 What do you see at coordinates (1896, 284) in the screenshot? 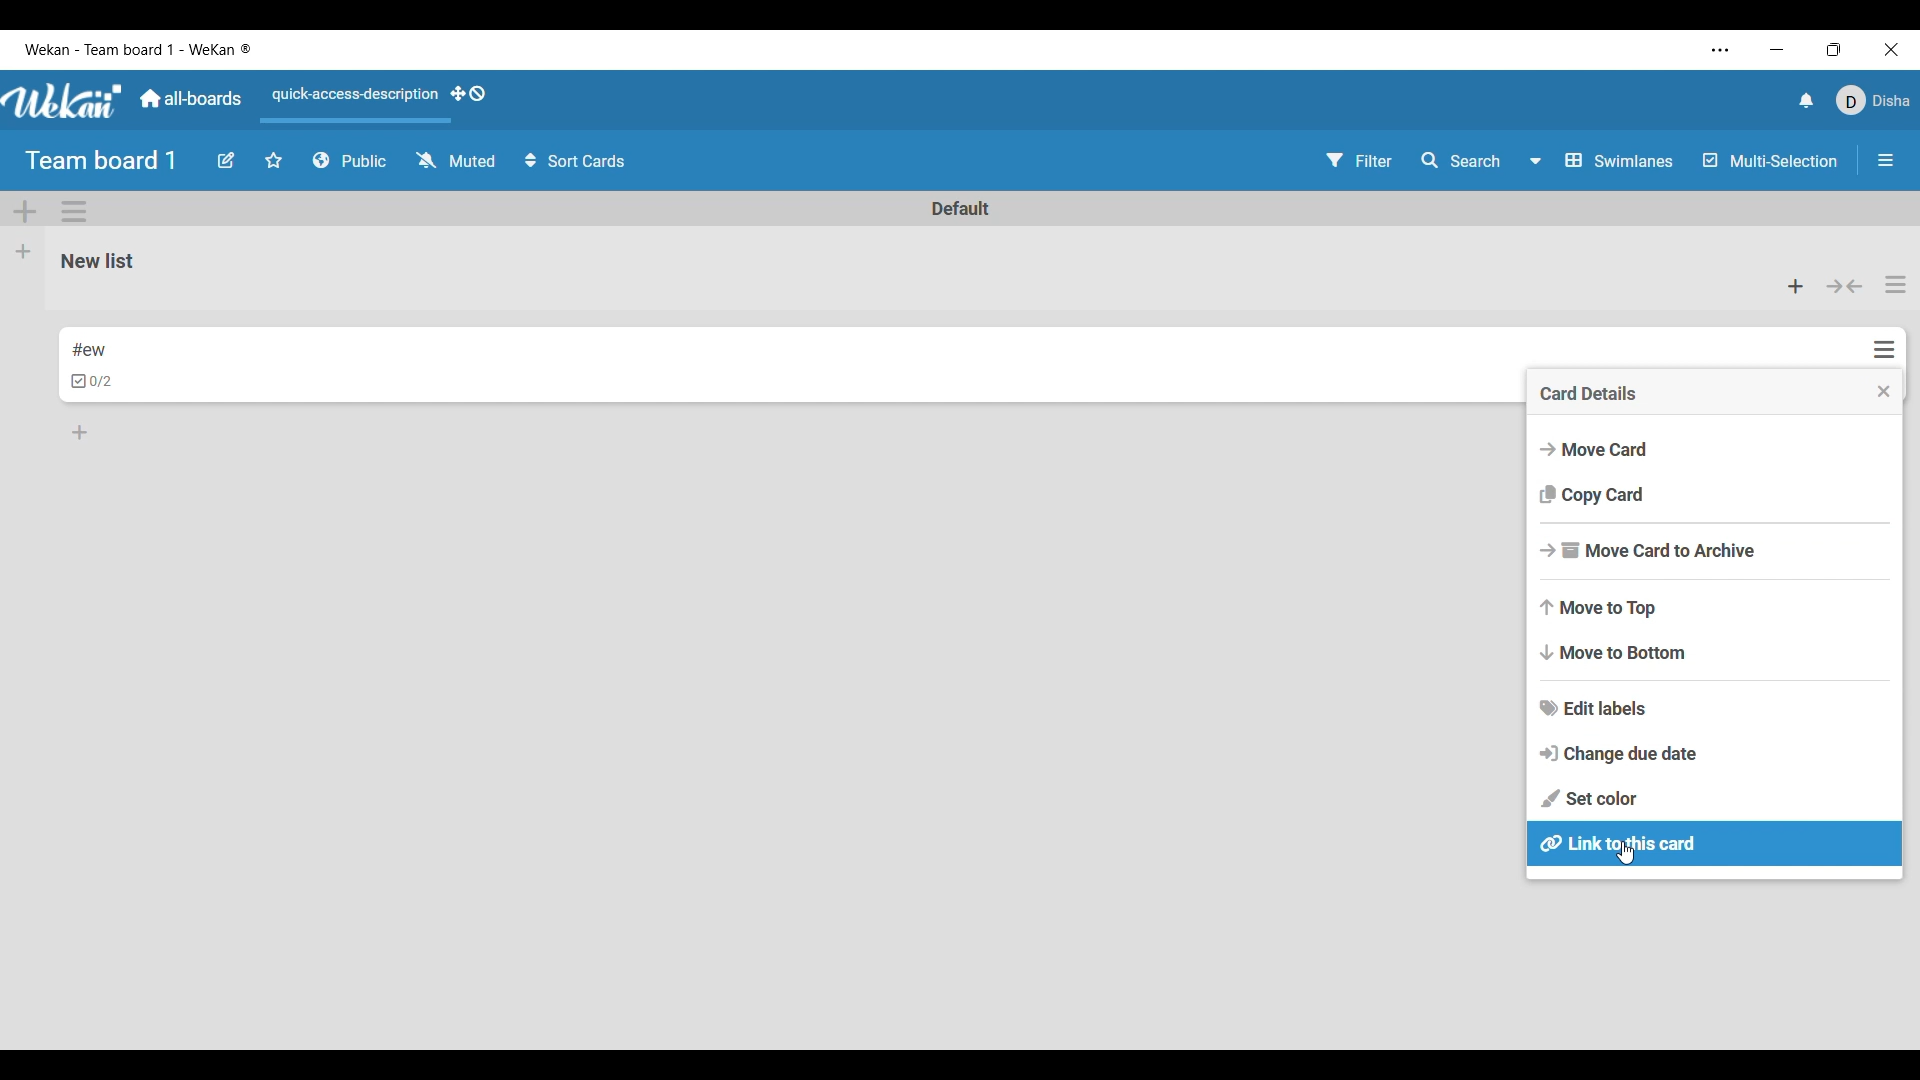
I see `List actions` at bounding box center [1896, 284].